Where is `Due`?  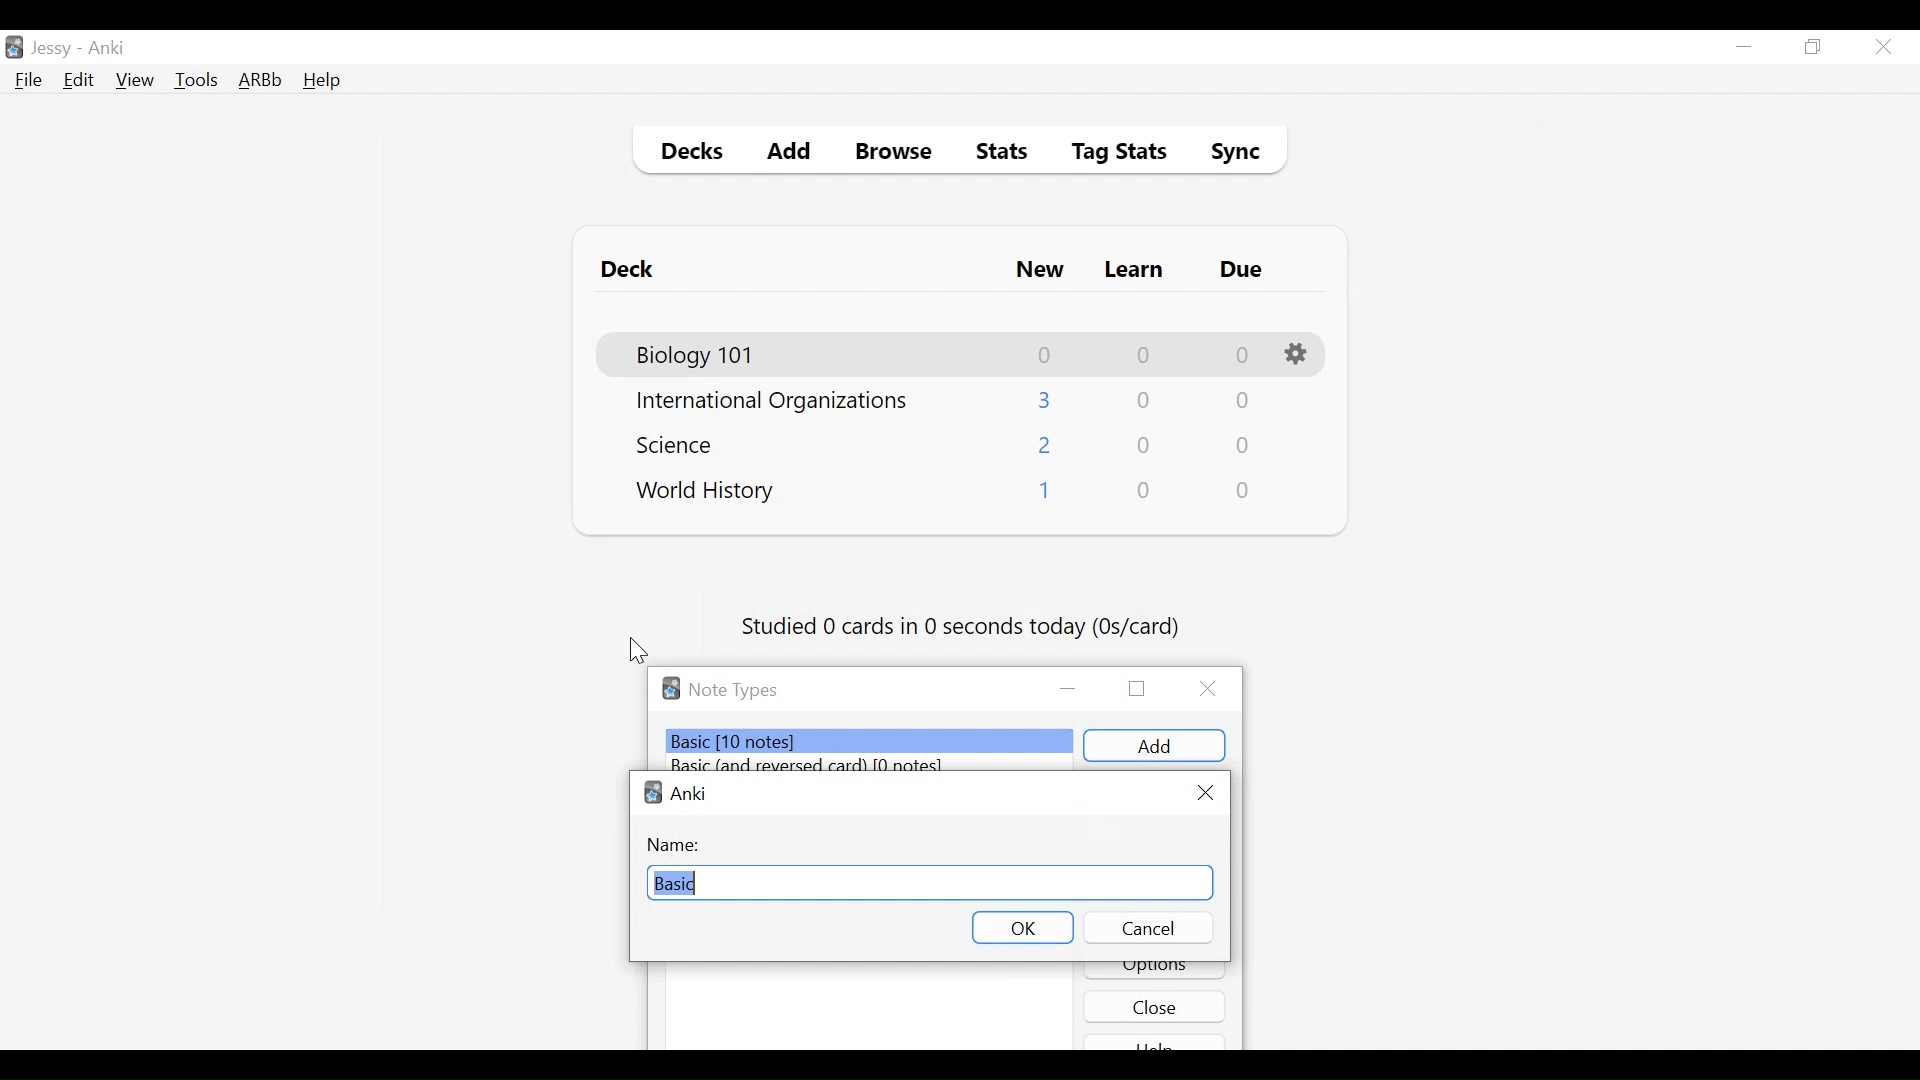
Due is located at coordinates (1243, 270).